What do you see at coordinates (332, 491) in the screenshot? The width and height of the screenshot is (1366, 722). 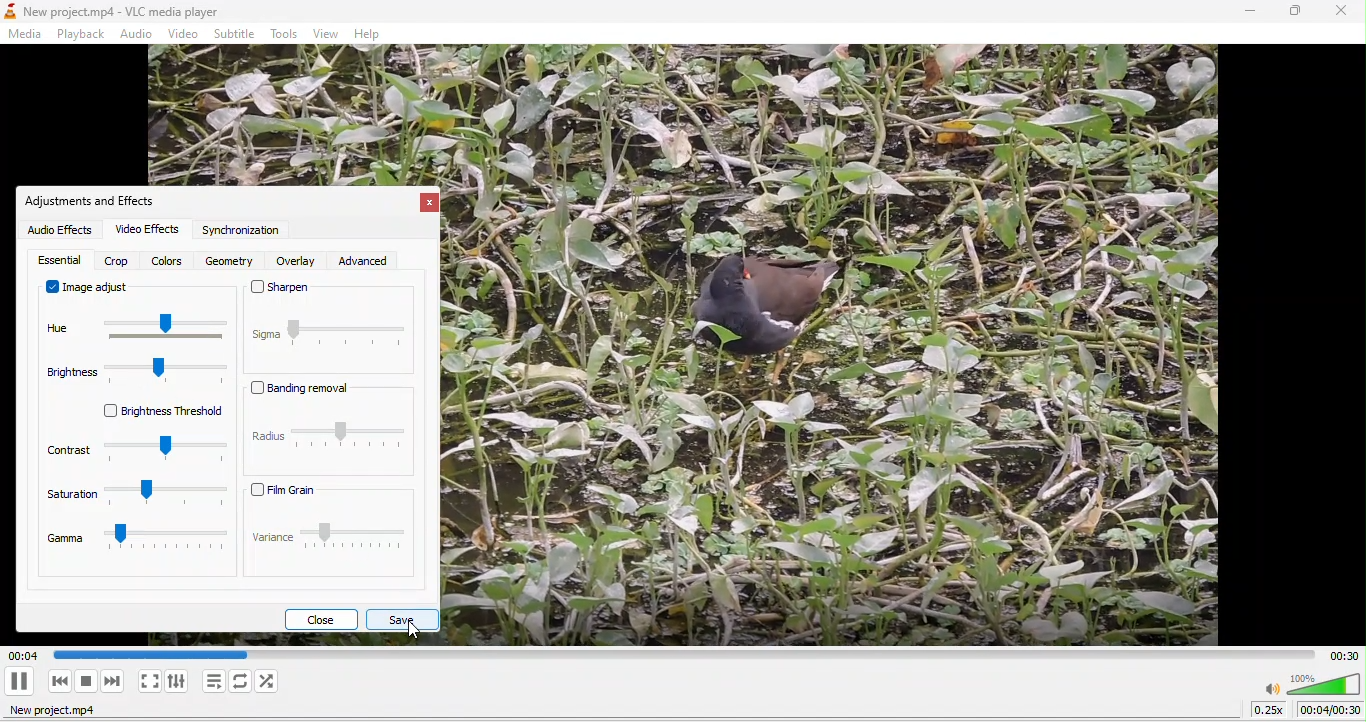 I see `flim grain` at bounding box center [332, 491].